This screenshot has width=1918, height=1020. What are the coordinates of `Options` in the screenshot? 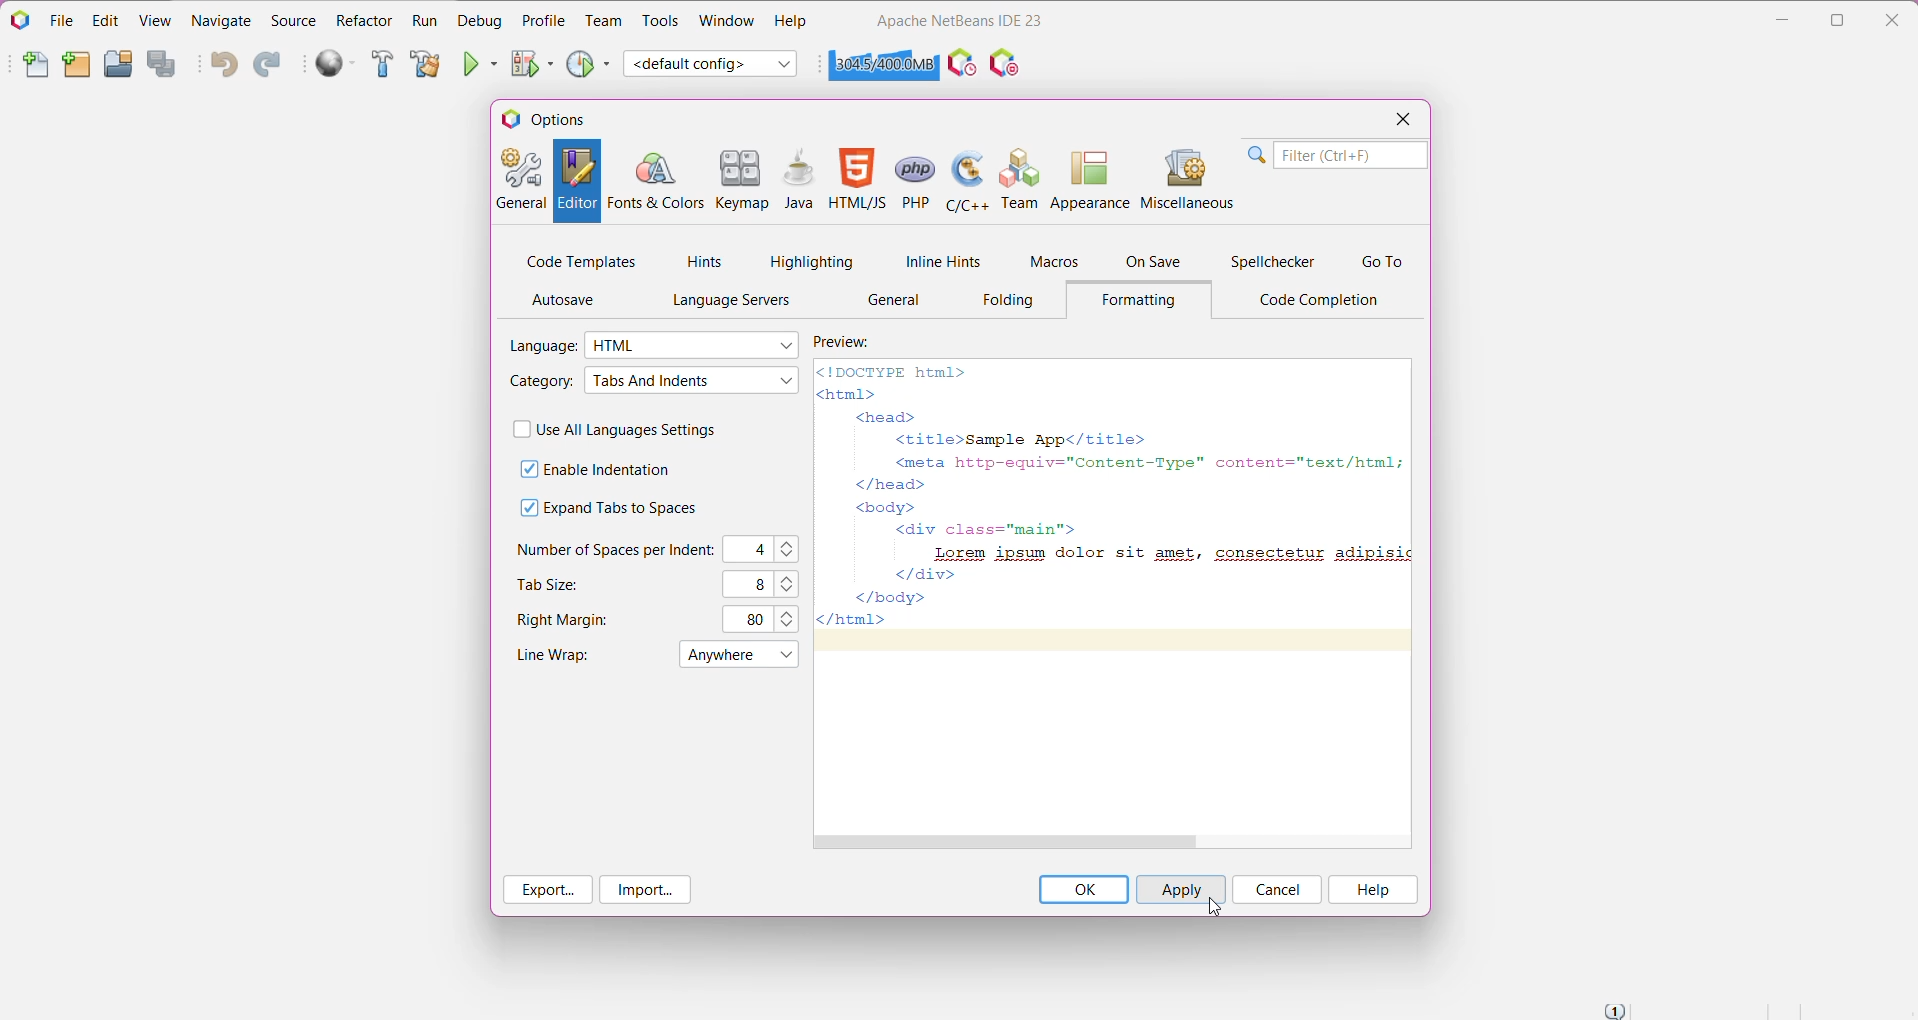 It's located at (557, 118).